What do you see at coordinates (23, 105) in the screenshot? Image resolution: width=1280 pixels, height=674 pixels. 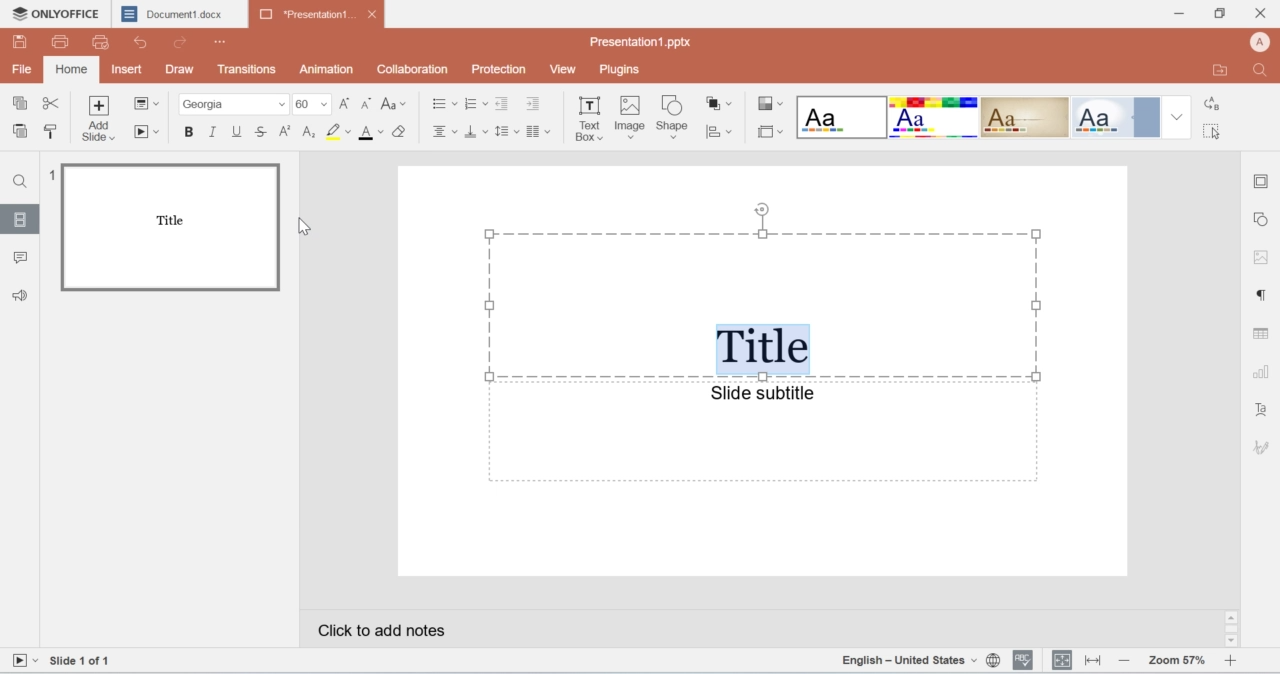 I see `copy` at bounding box center [23, 105].